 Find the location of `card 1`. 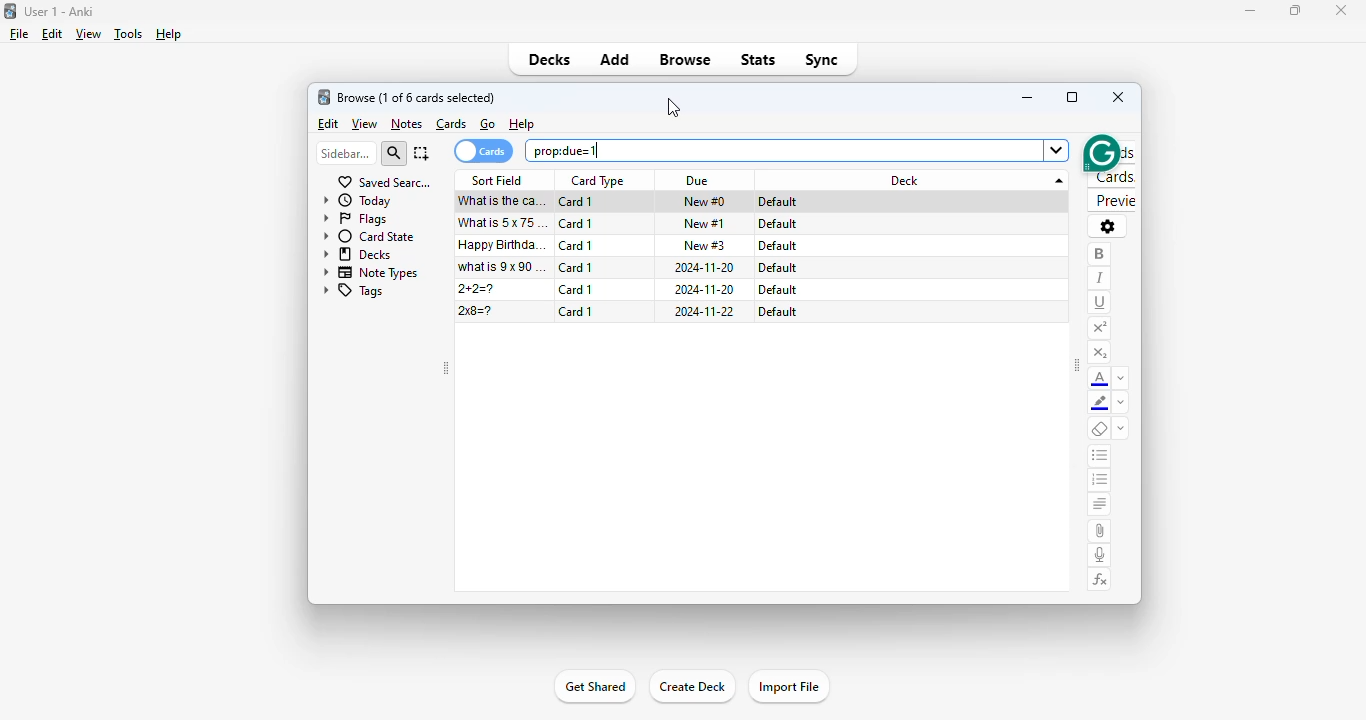

card 1 is located at coordinates (575, 311).